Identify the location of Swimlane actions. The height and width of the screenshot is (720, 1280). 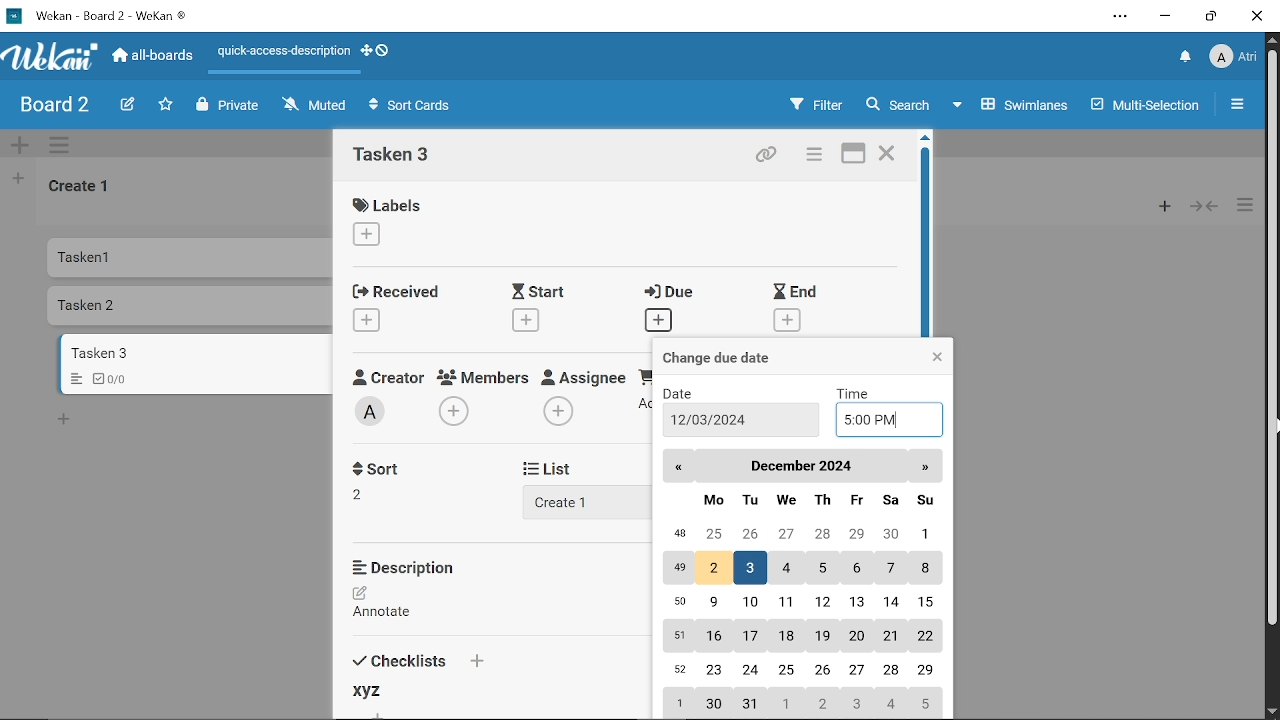
(64, 146).